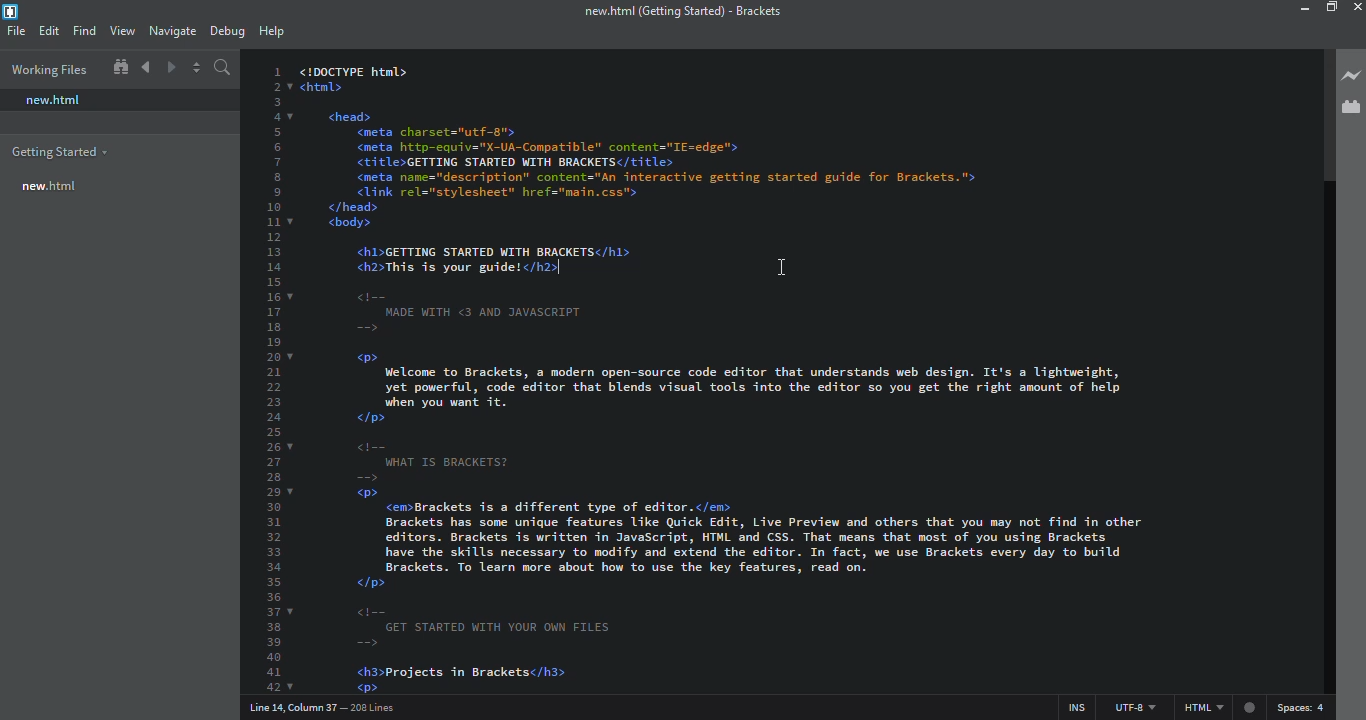  What do you see at coordinates (47, 67) in the screenshot?
I see `working files` at bounding box center [47, 67].